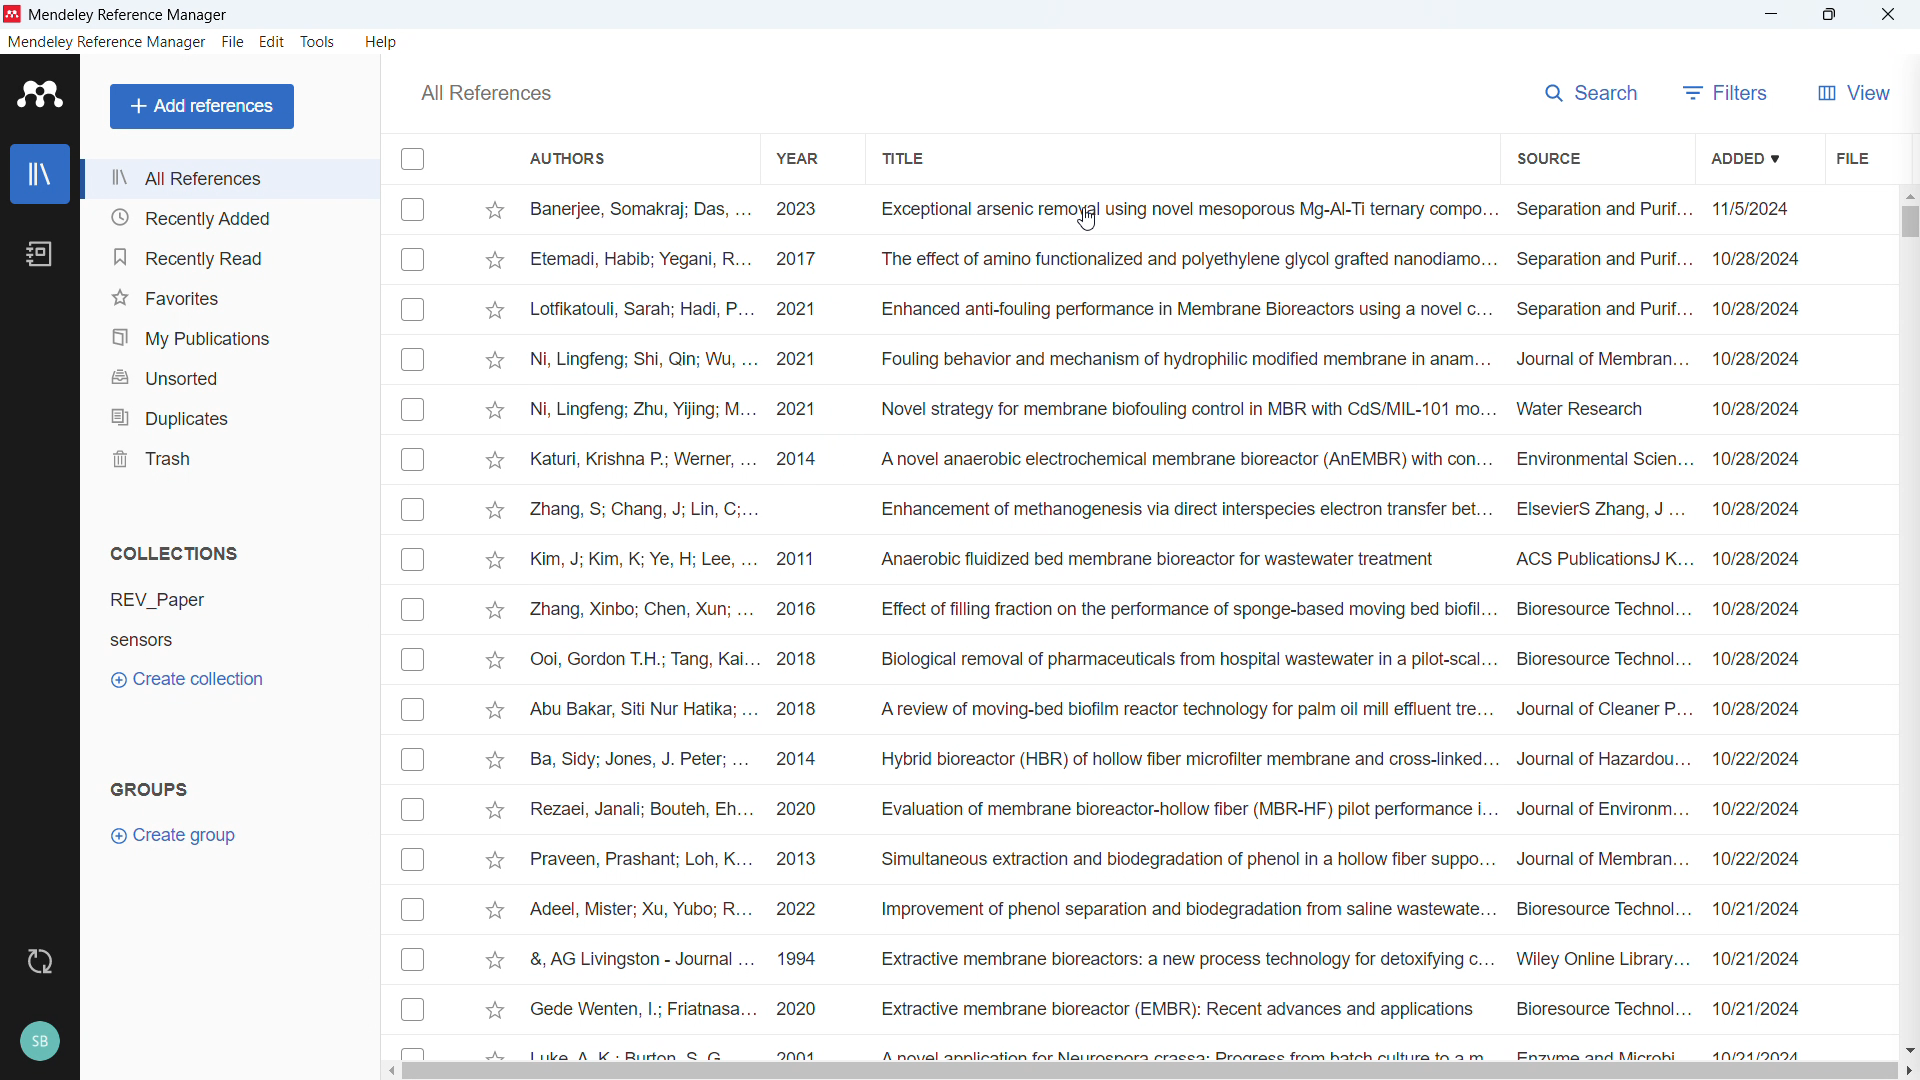 The width and height of the screenshot is (1920, 1080). Describe the element at coordinates (800, 461) in the screenshot. I see `2014` at that location.